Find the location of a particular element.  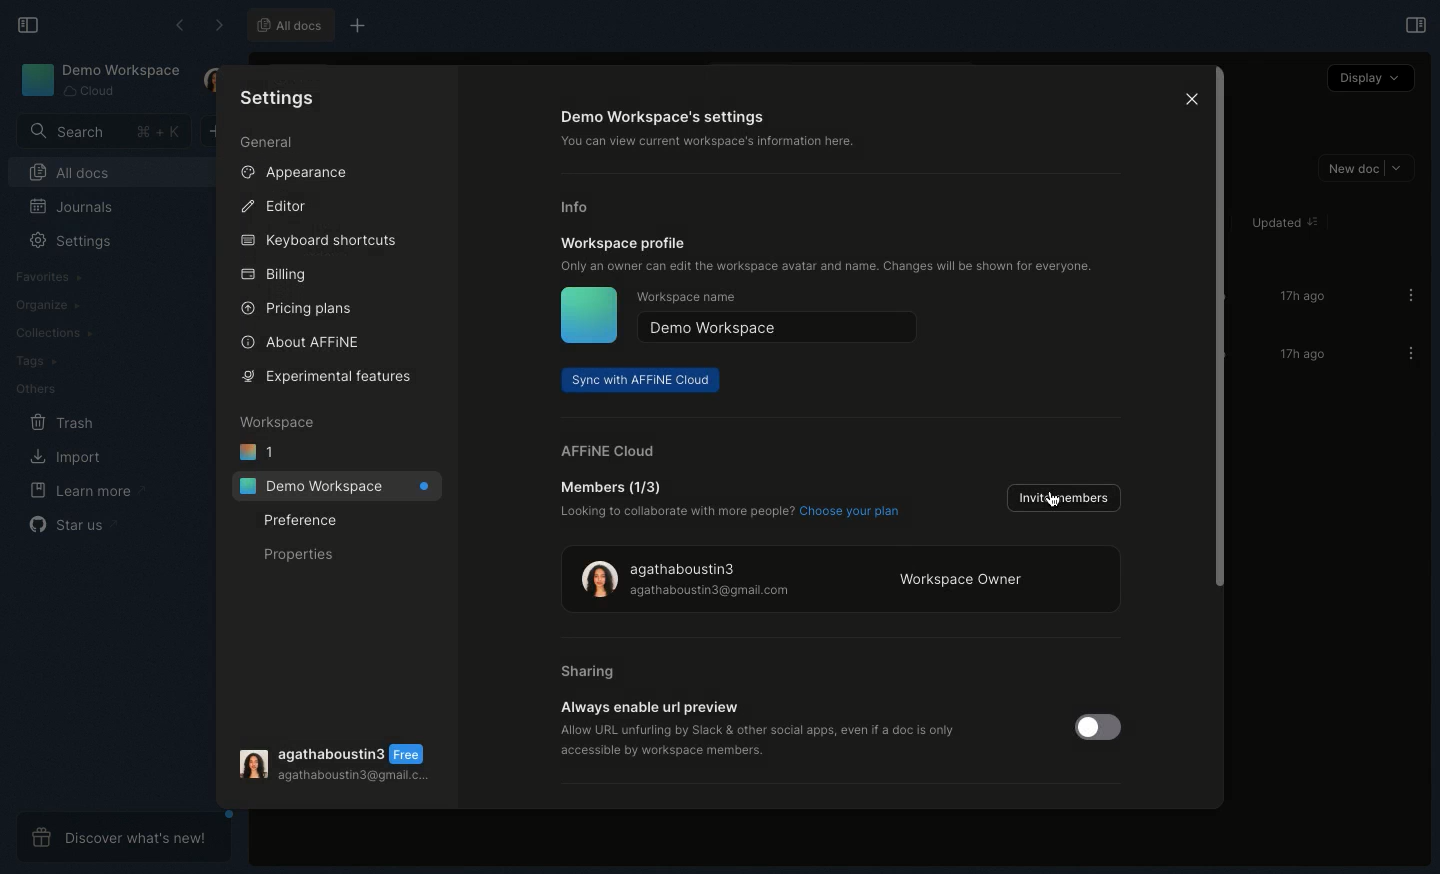

All docs is located at coordinates (118, 172).